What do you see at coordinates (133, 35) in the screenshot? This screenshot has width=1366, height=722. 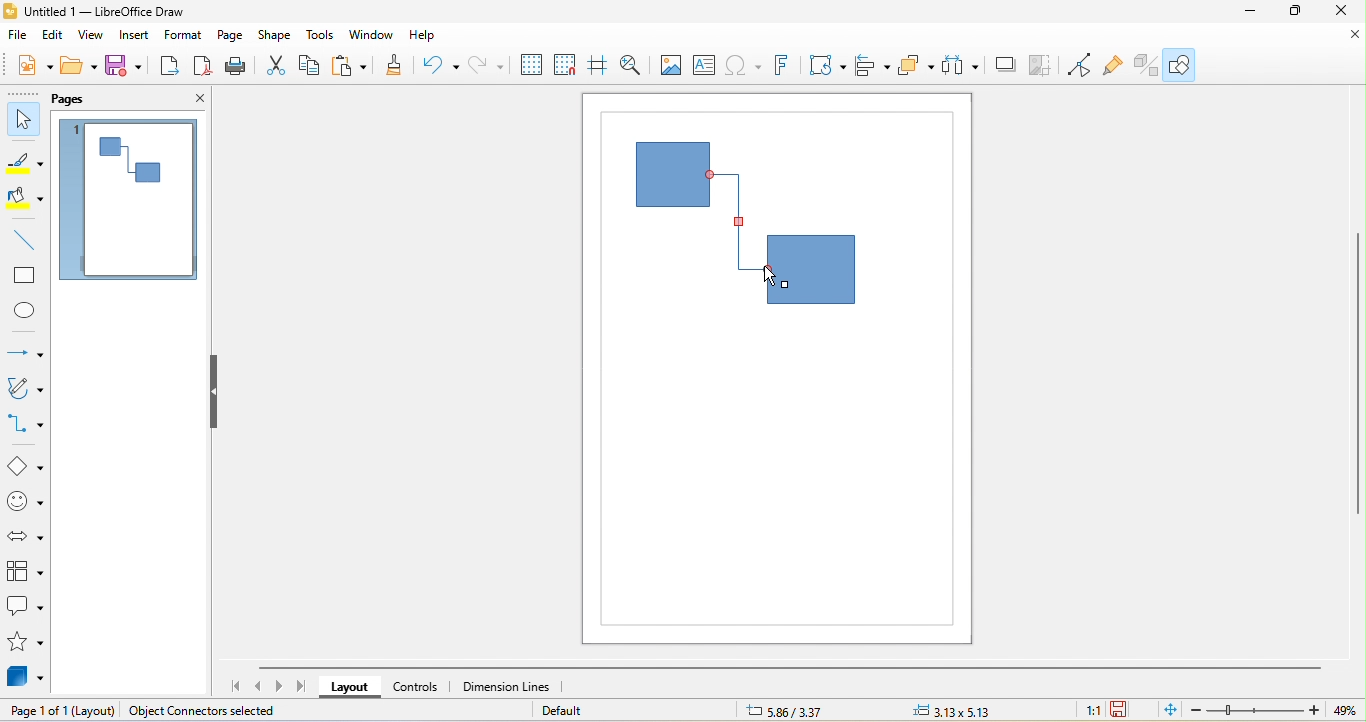 I see `insert` at bounding box center [133, 35].